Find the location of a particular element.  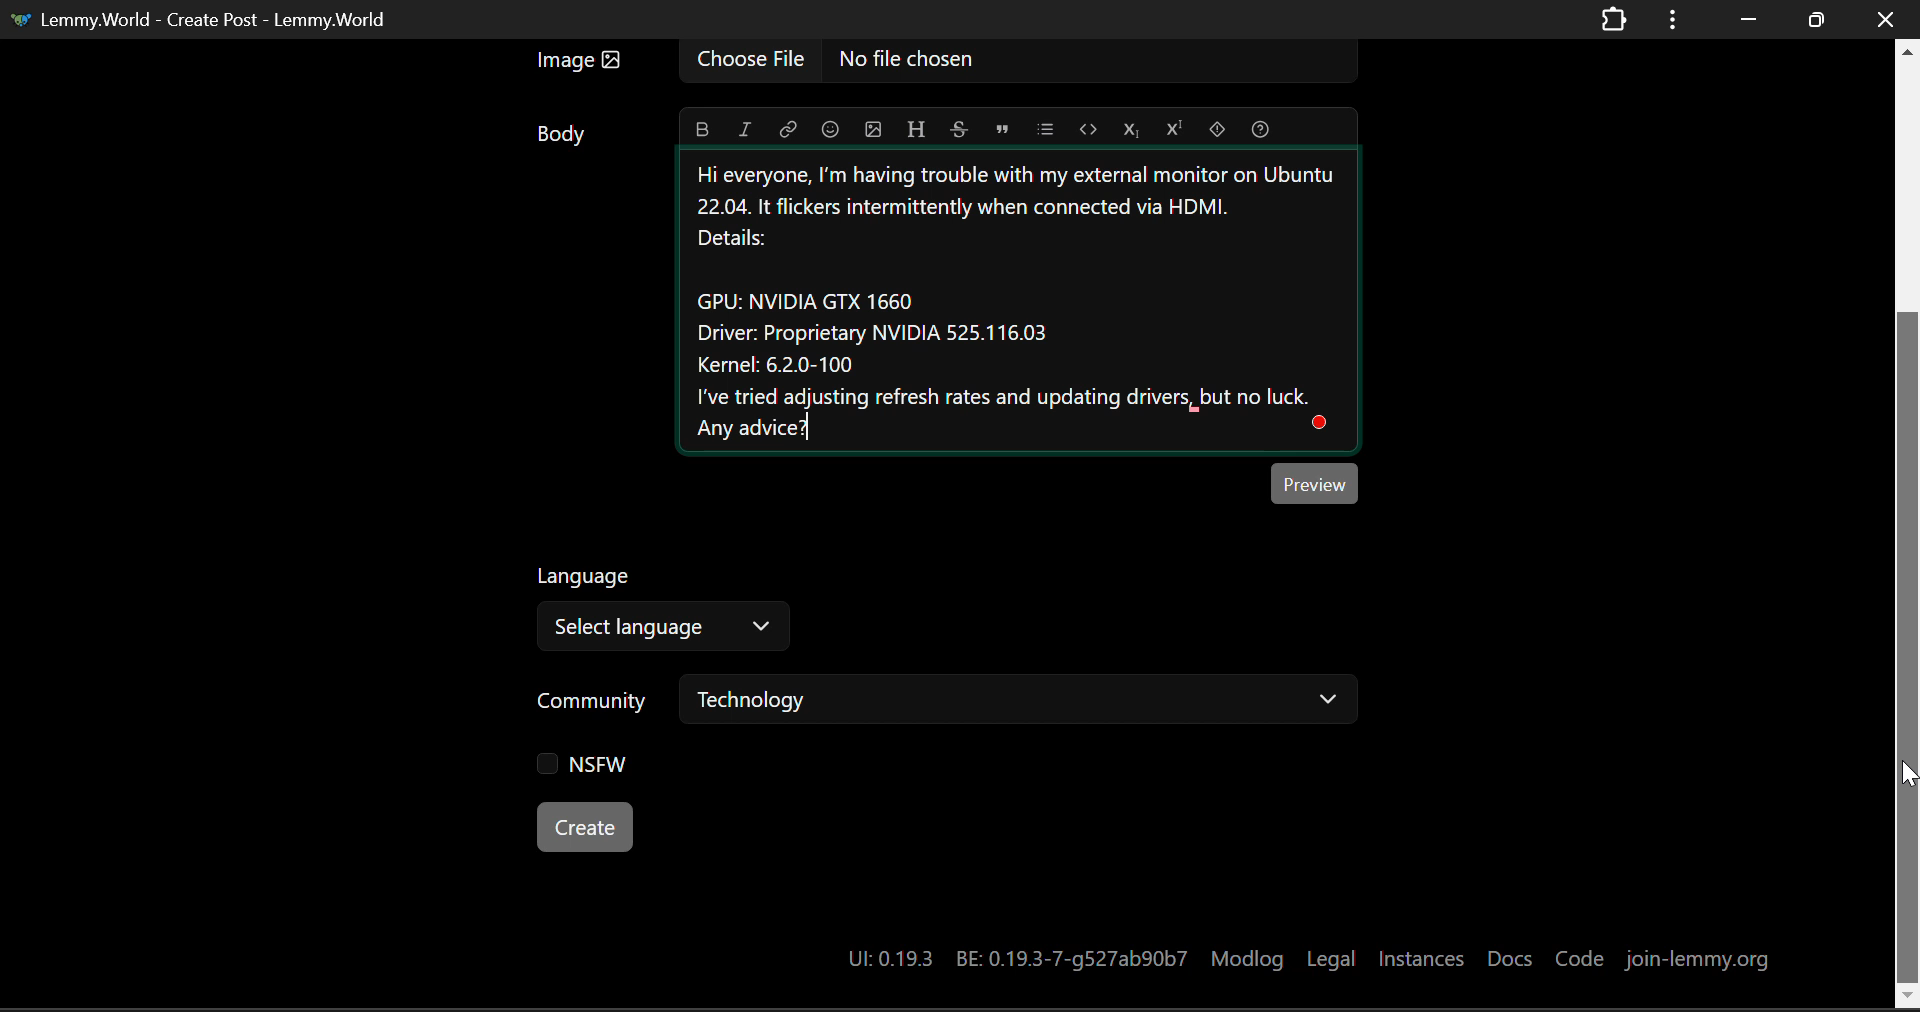

Legal is located at coordinates (1331, 957).